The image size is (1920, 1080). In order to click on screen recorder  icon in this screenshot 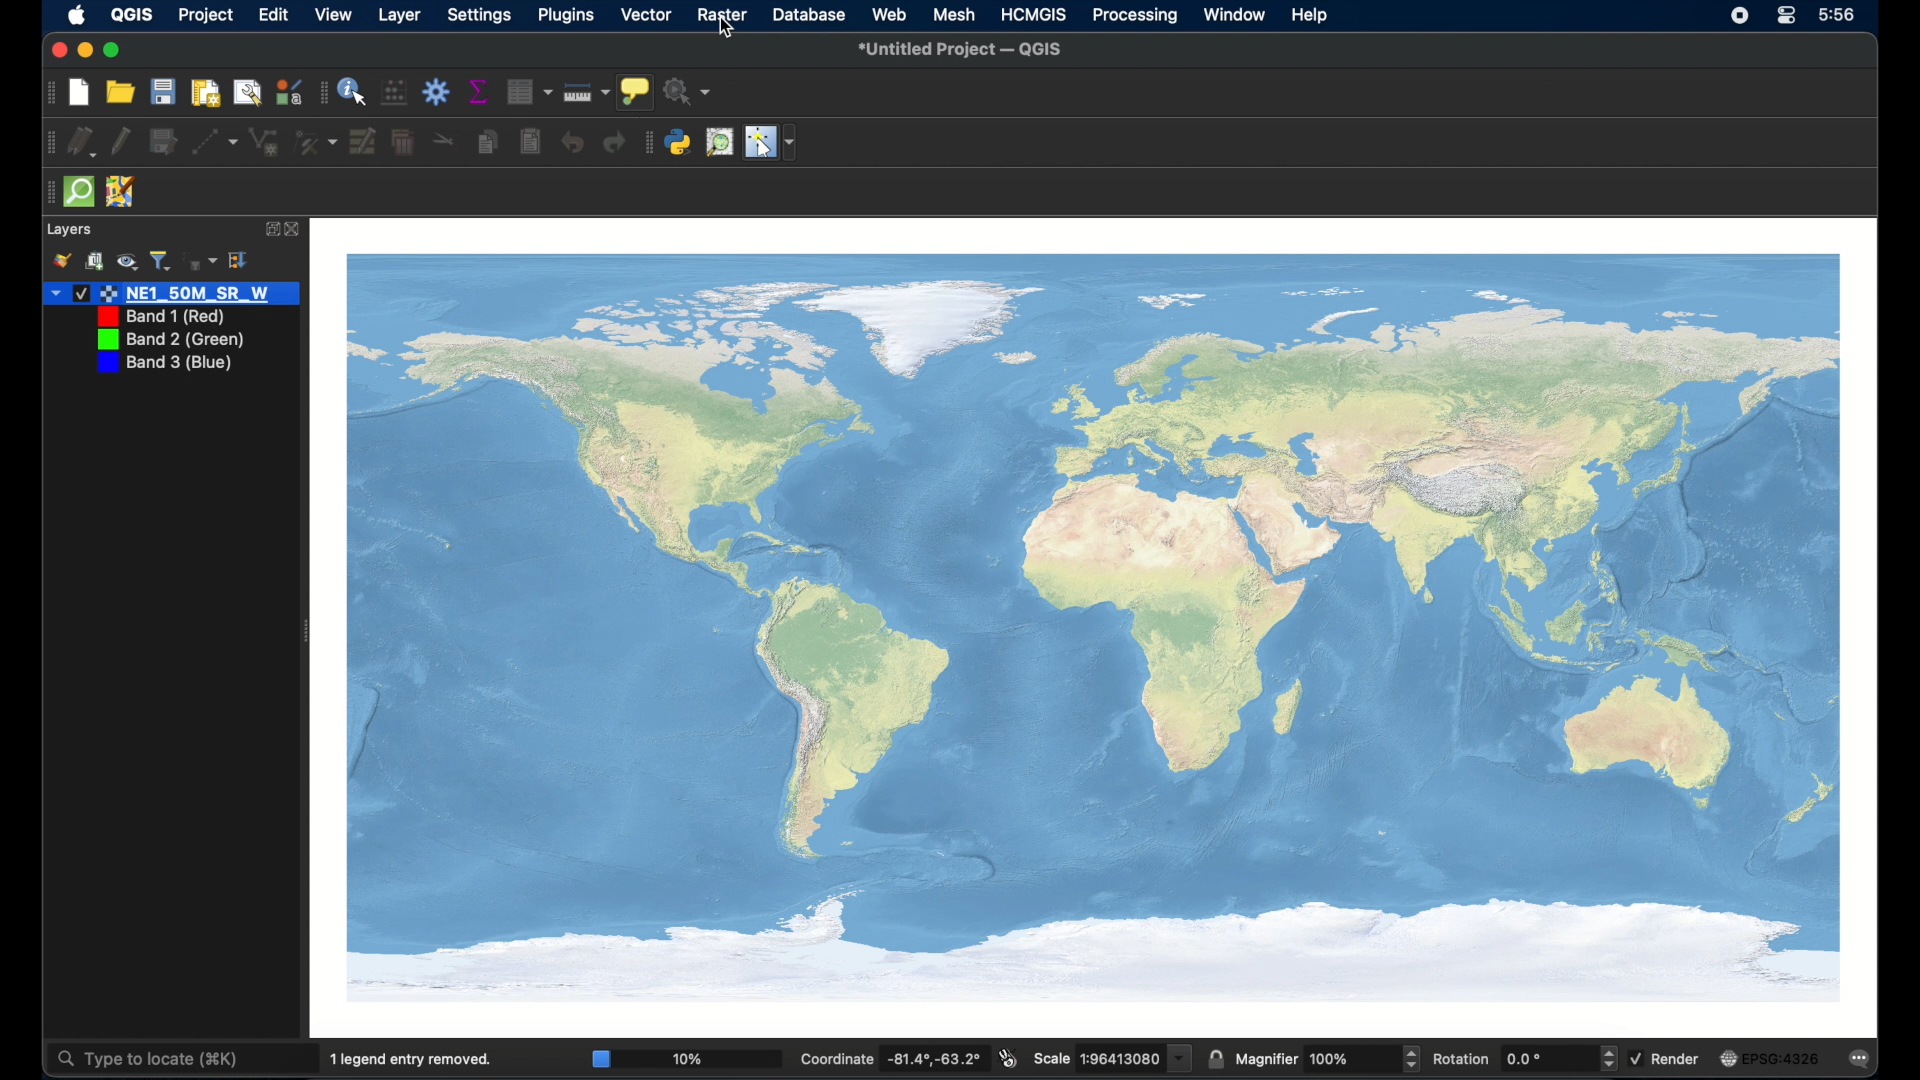, I will do `click(1739, 17)`.